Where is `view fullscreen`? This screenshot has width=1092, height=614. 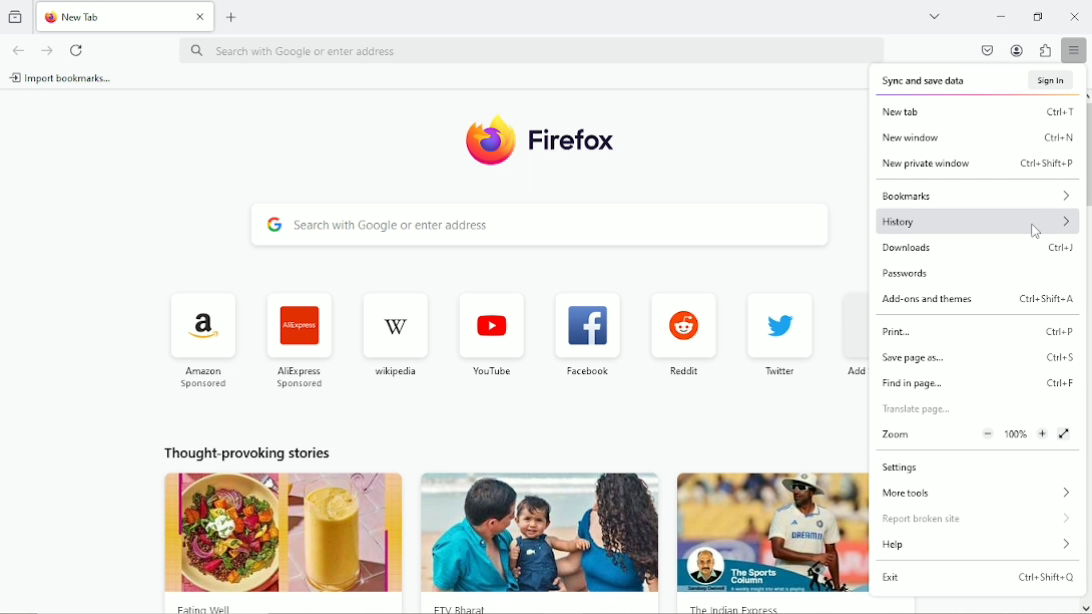 view fullscreen is located at coordinates (1065, 434).